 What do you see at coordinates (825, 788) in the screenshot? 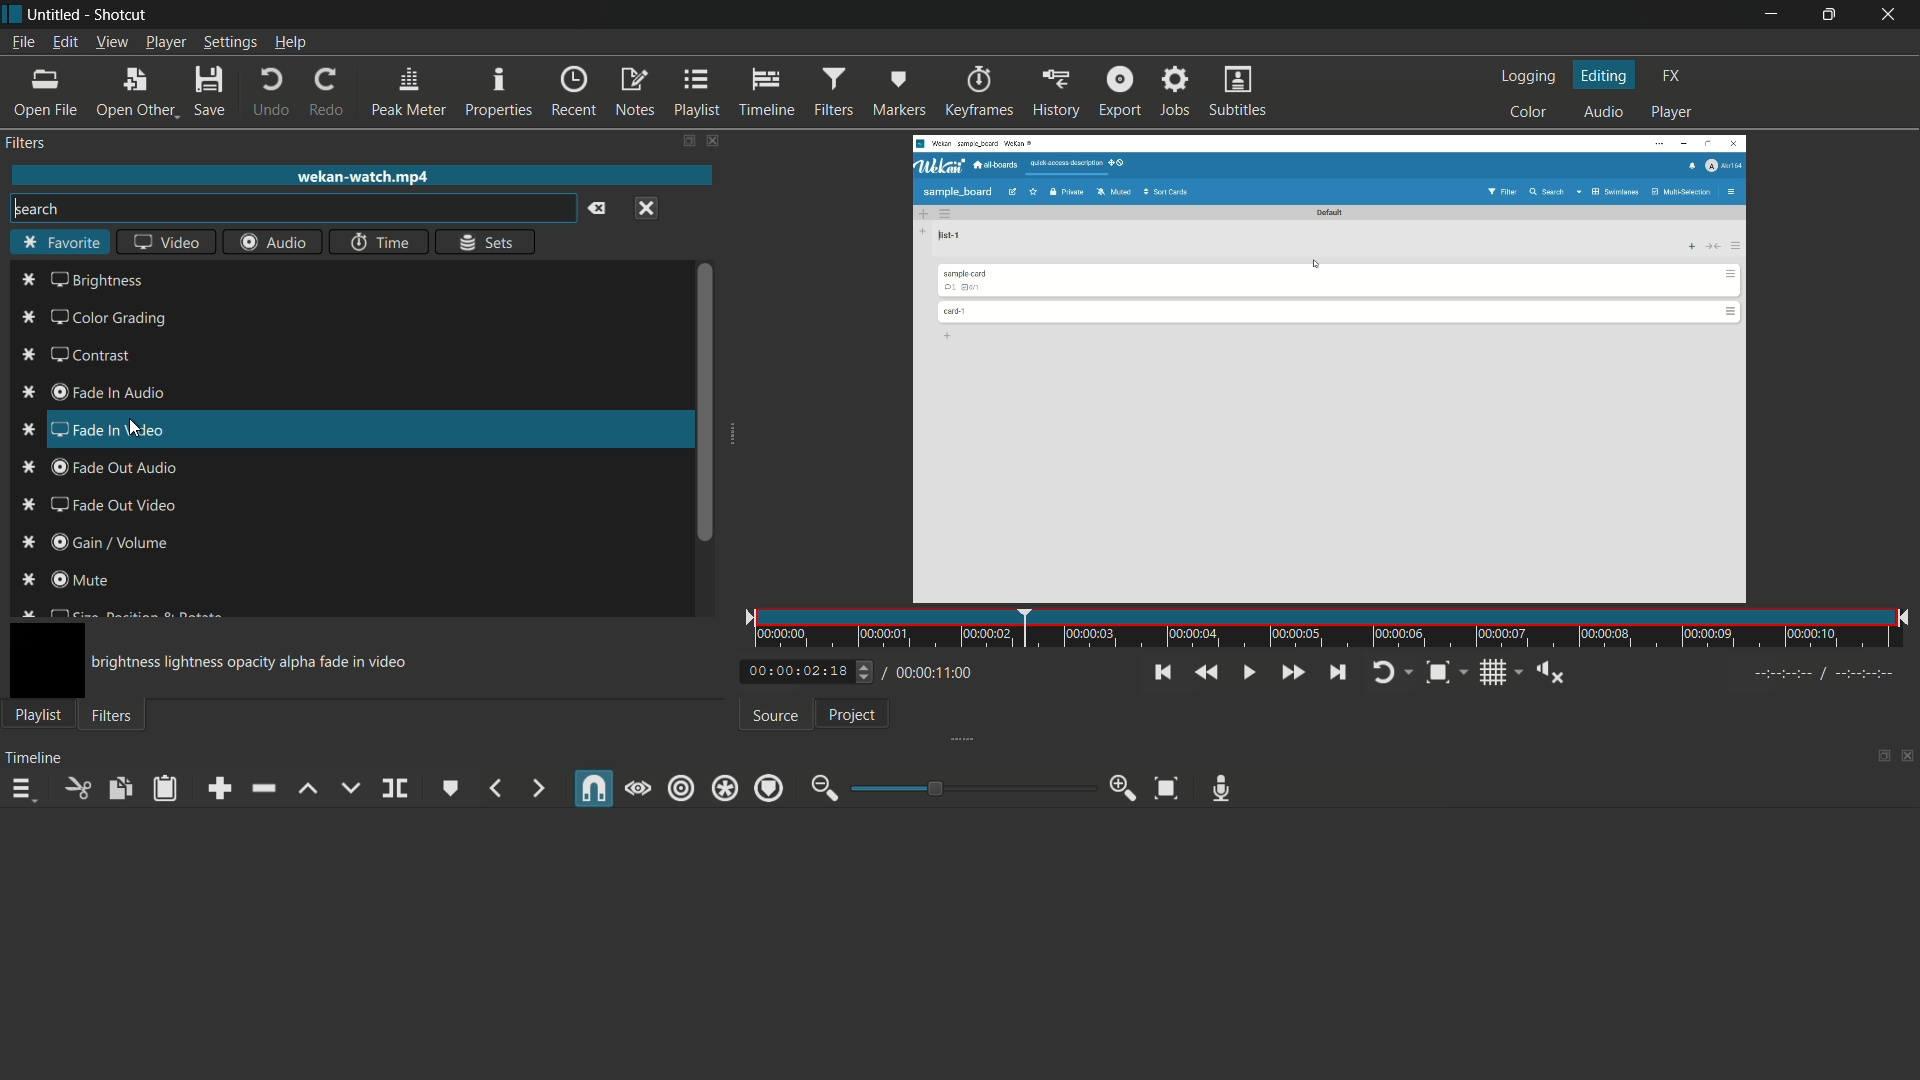
I see `zoom out` at bounding box center [825, 788].